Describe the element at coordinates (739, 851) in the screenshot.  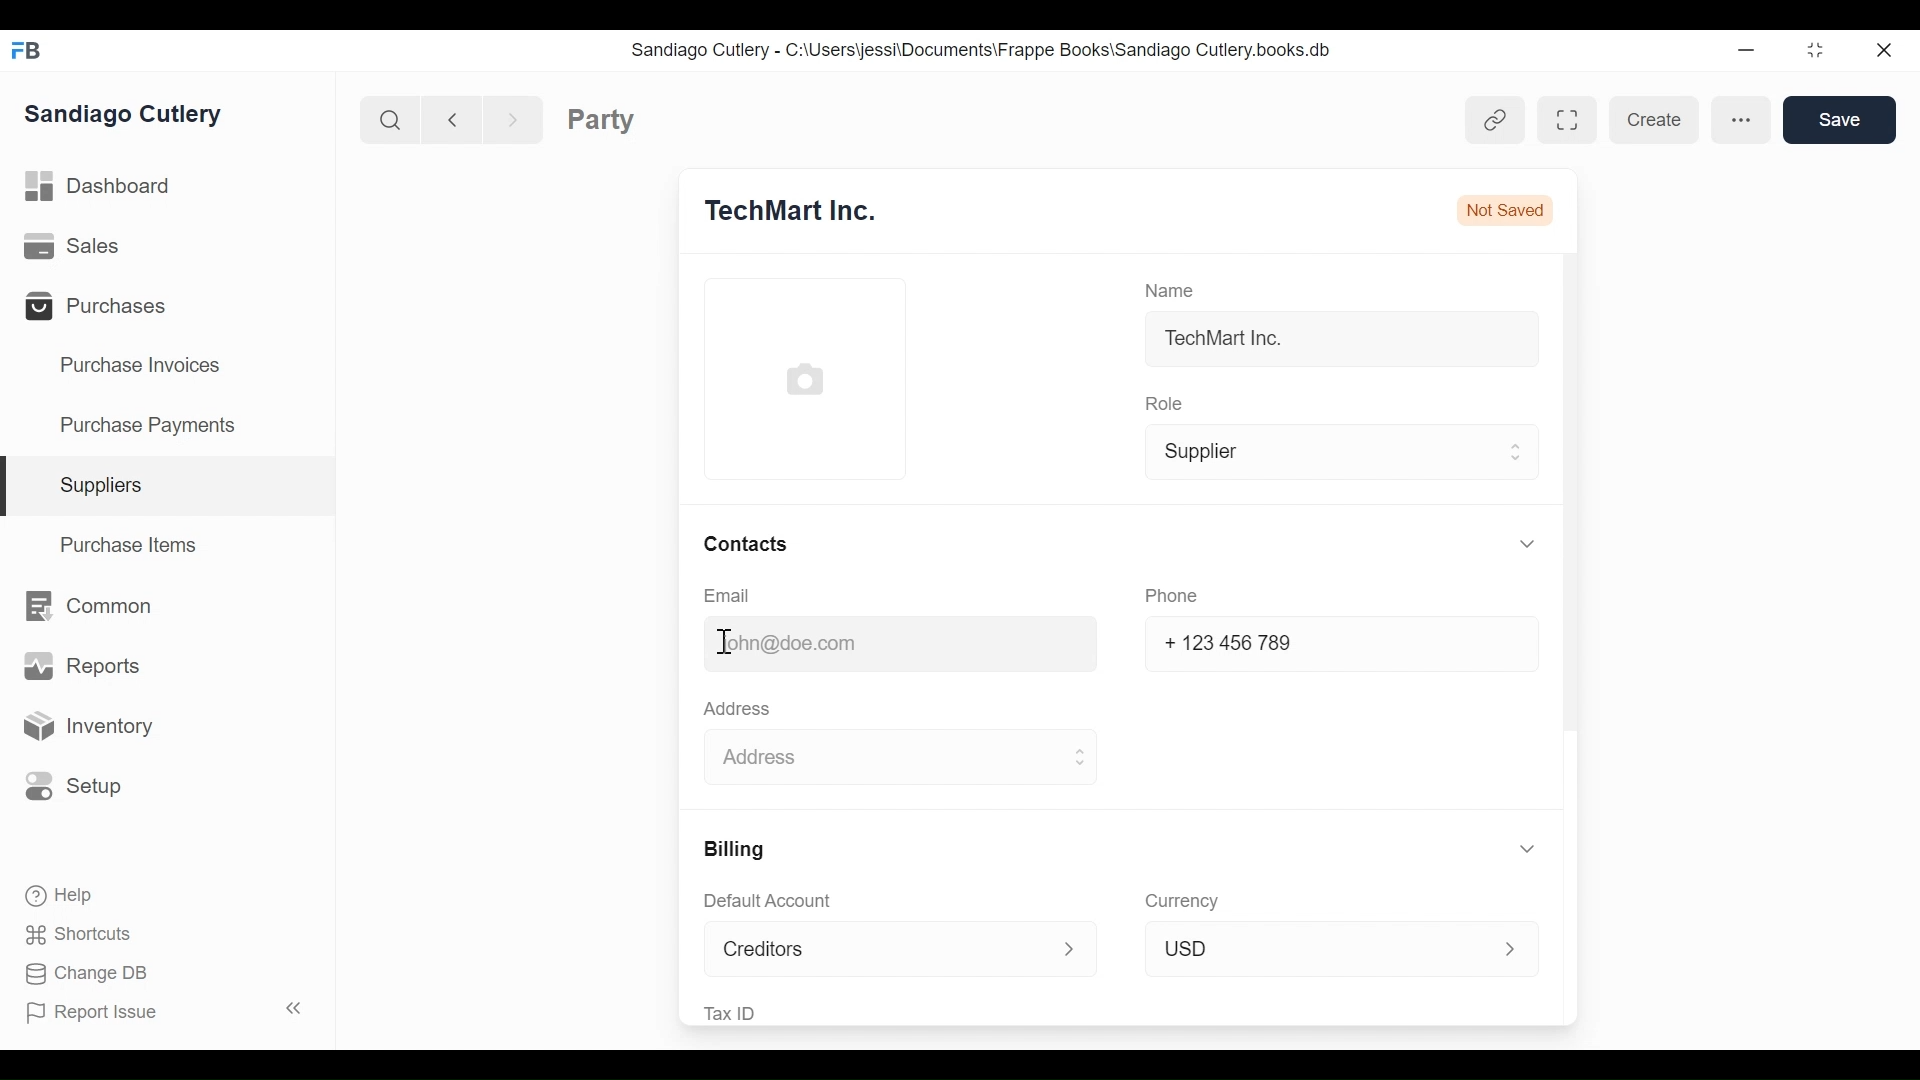
I see `Billing` at that location.